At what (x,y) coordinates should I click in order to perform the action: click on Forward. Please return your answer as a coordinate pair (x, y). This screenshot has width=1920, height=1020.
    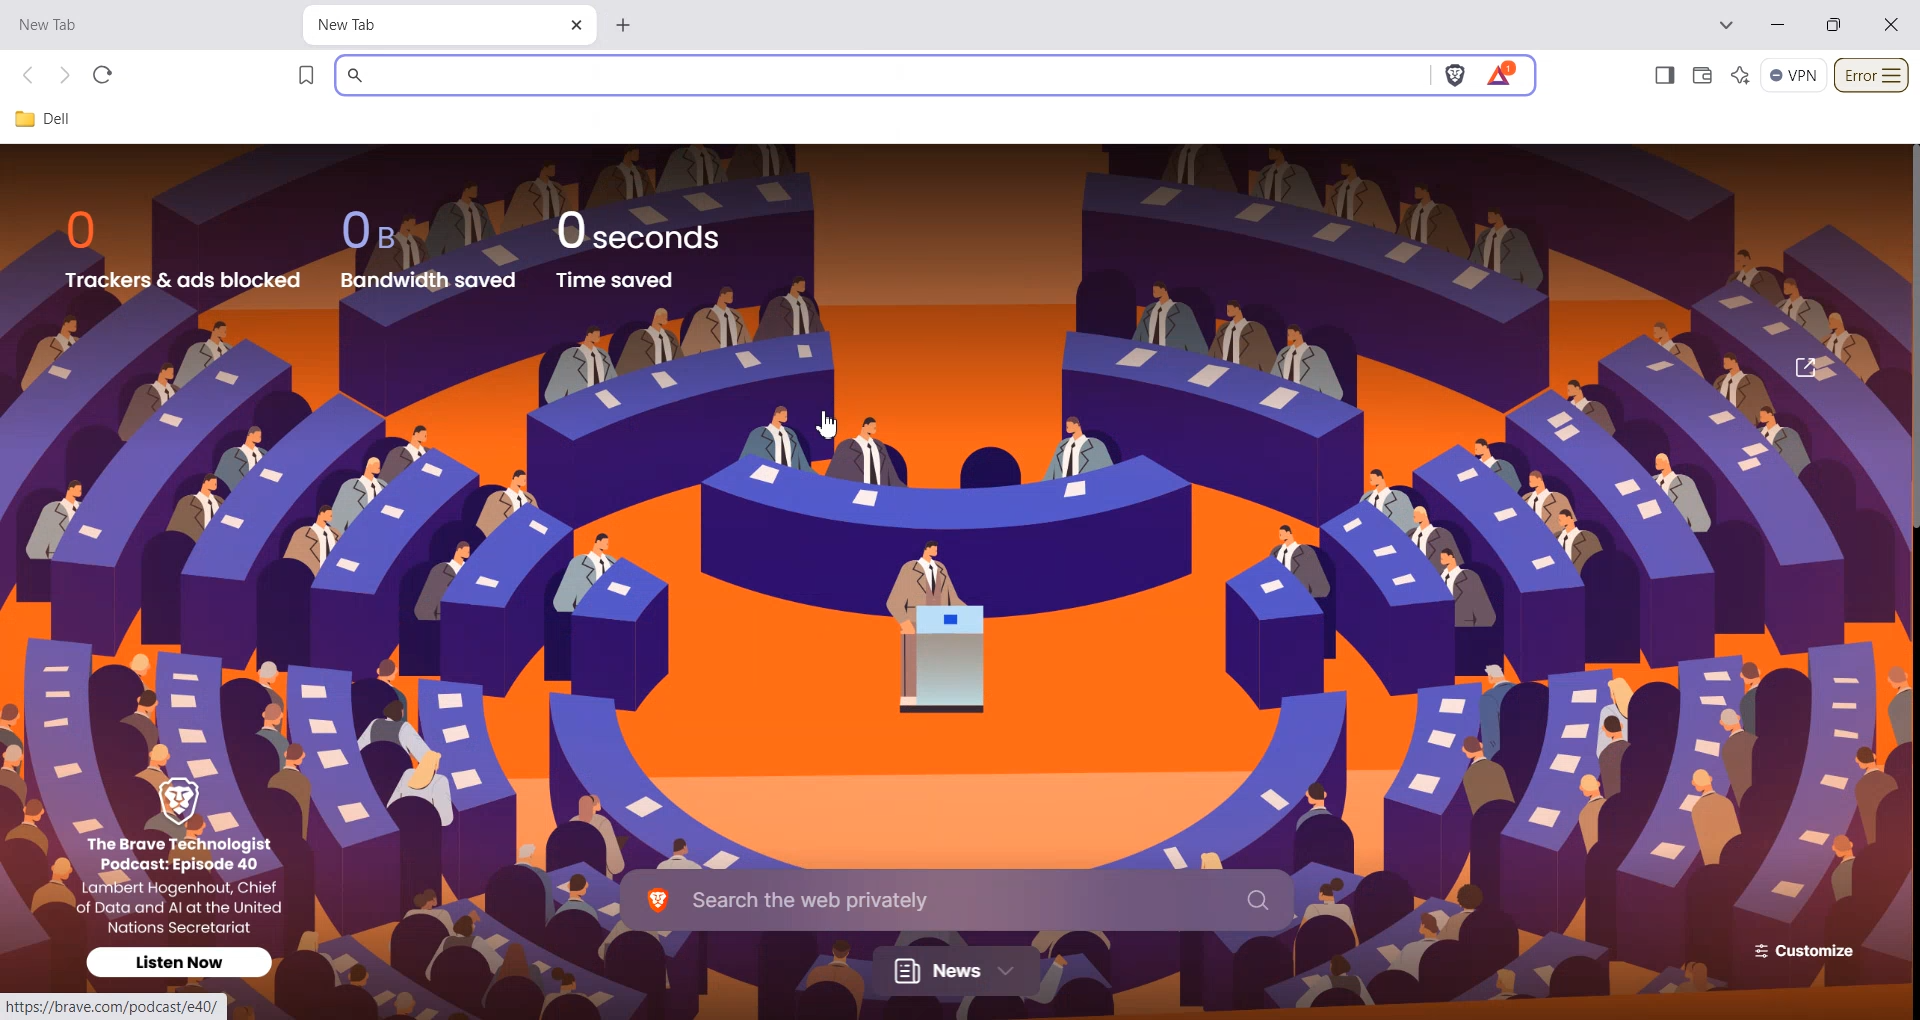
    Looking at the image, I should click on (64, 76).